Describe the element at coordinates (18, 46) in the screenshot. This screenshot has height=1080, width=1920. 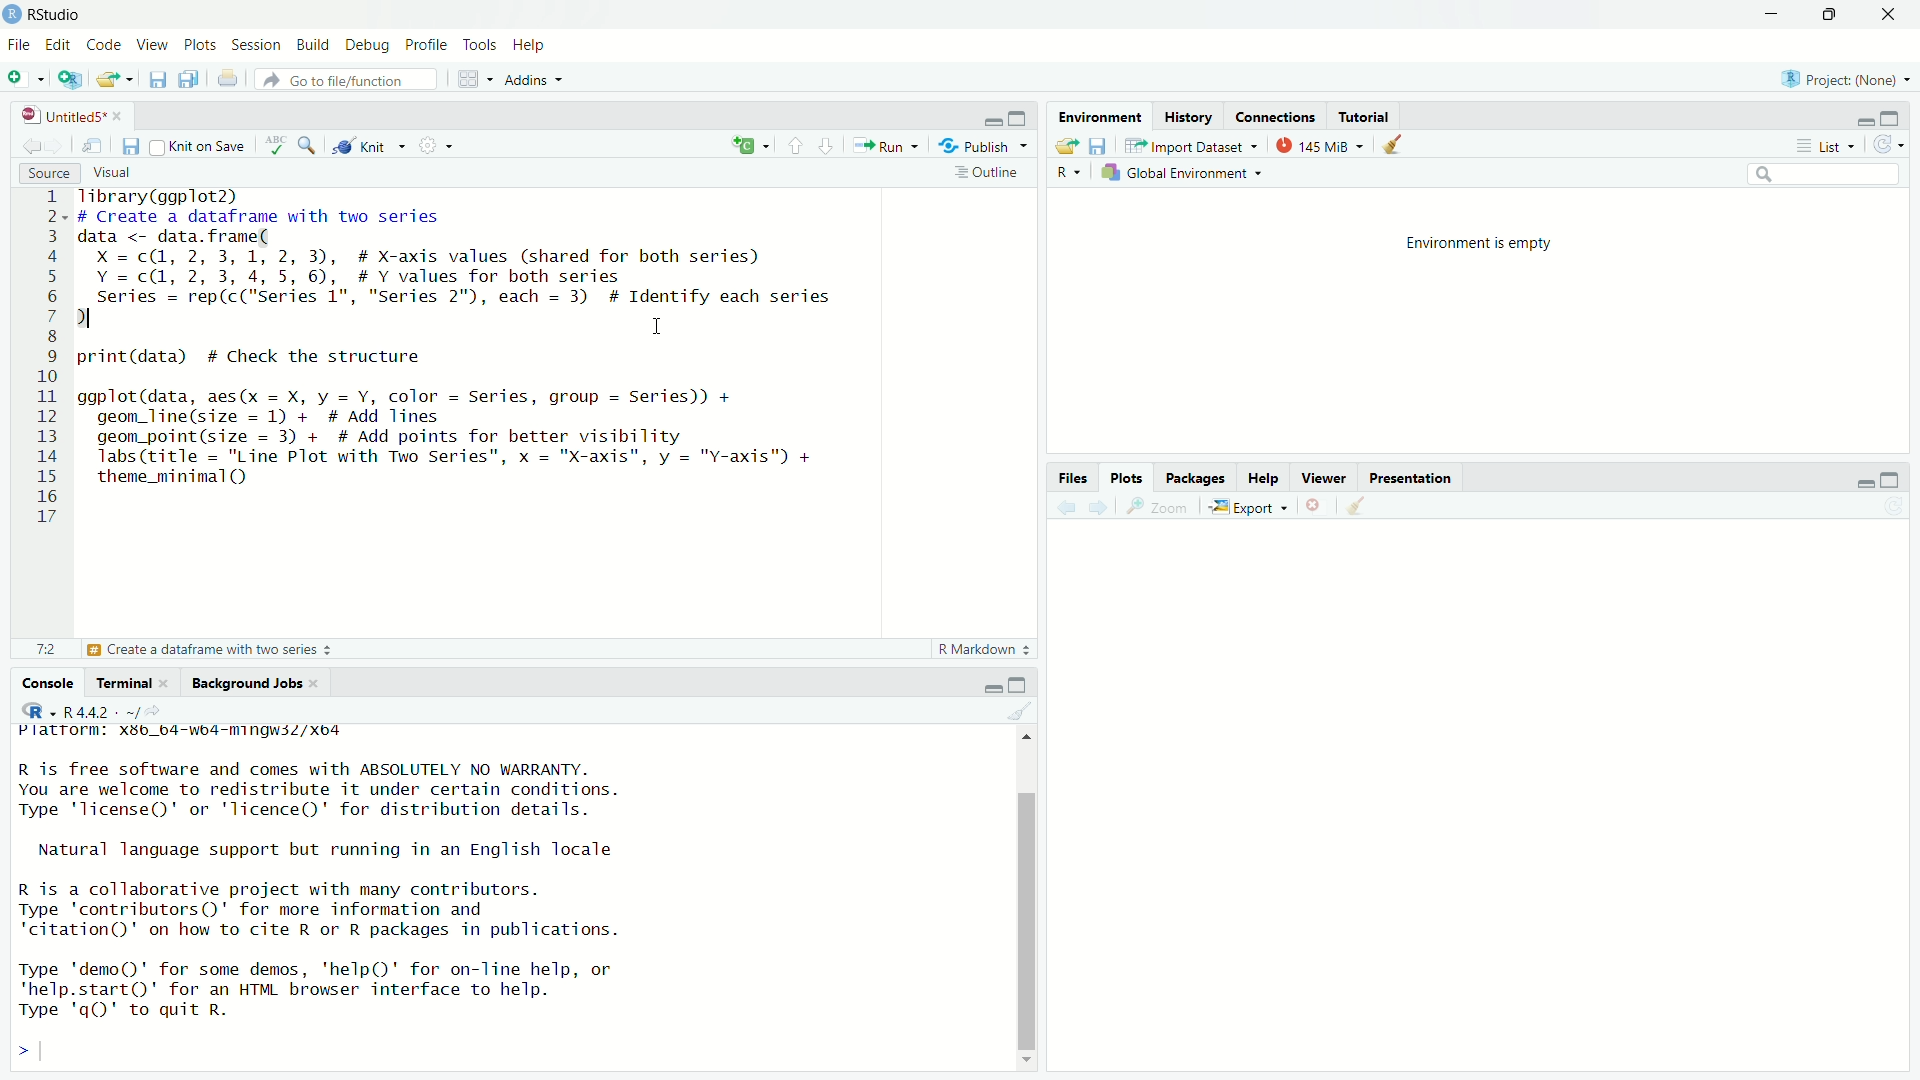
I see `File` at that location.